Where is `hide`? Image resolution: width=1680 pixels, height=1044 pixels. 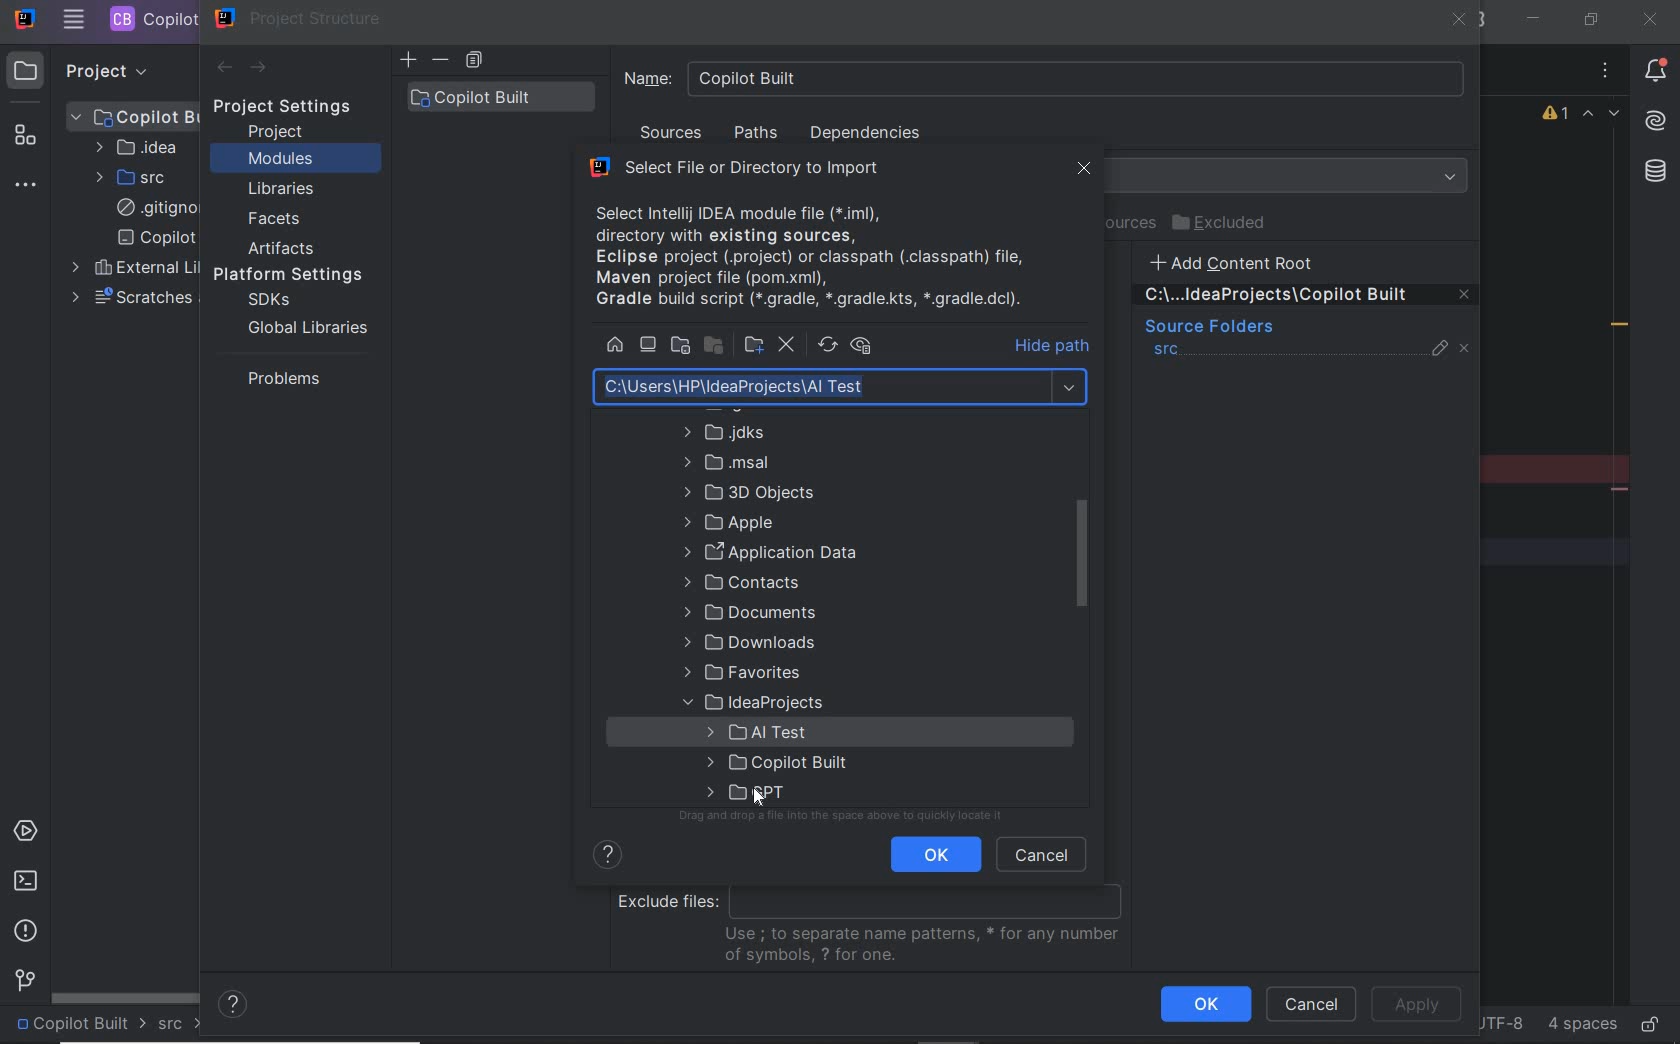 hide is located at coordinates (1055, 345).